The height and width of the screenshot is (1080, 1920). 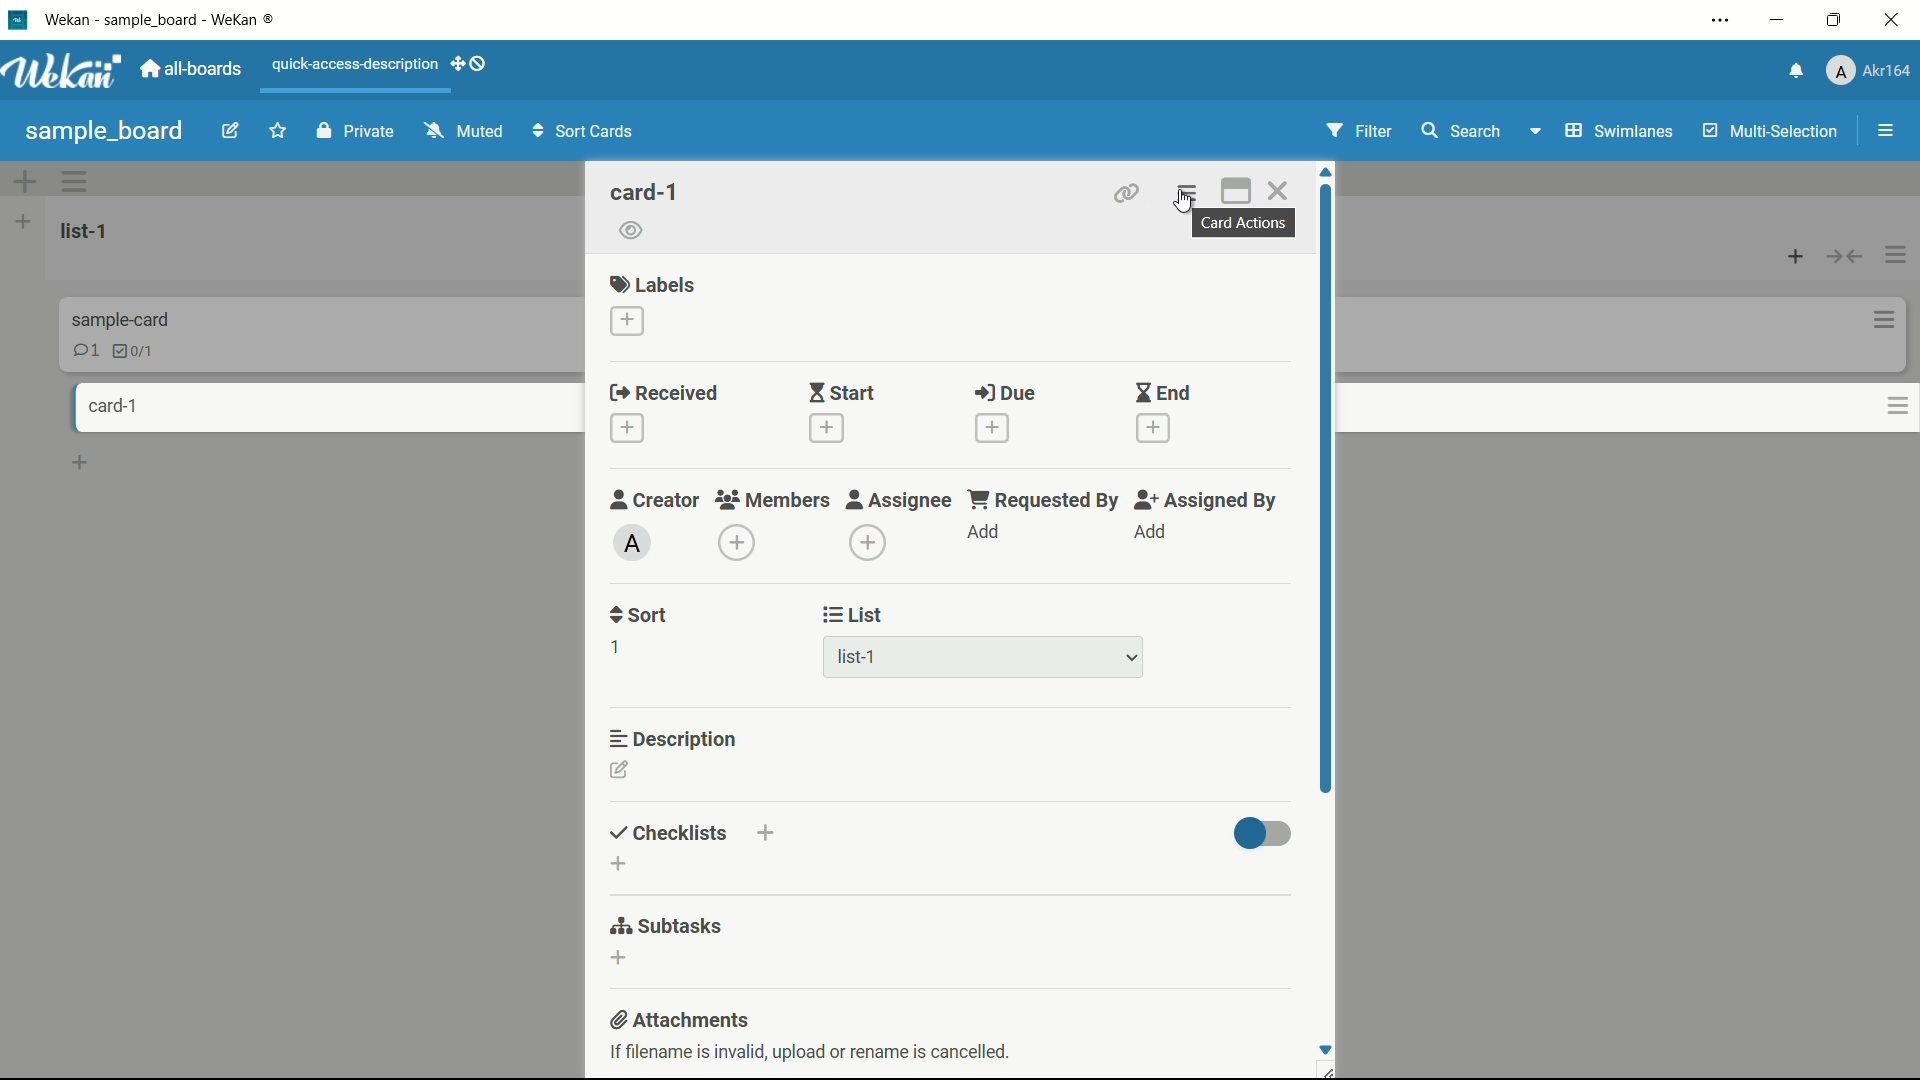 I want to click on favorite, so click(x=275, y=132).